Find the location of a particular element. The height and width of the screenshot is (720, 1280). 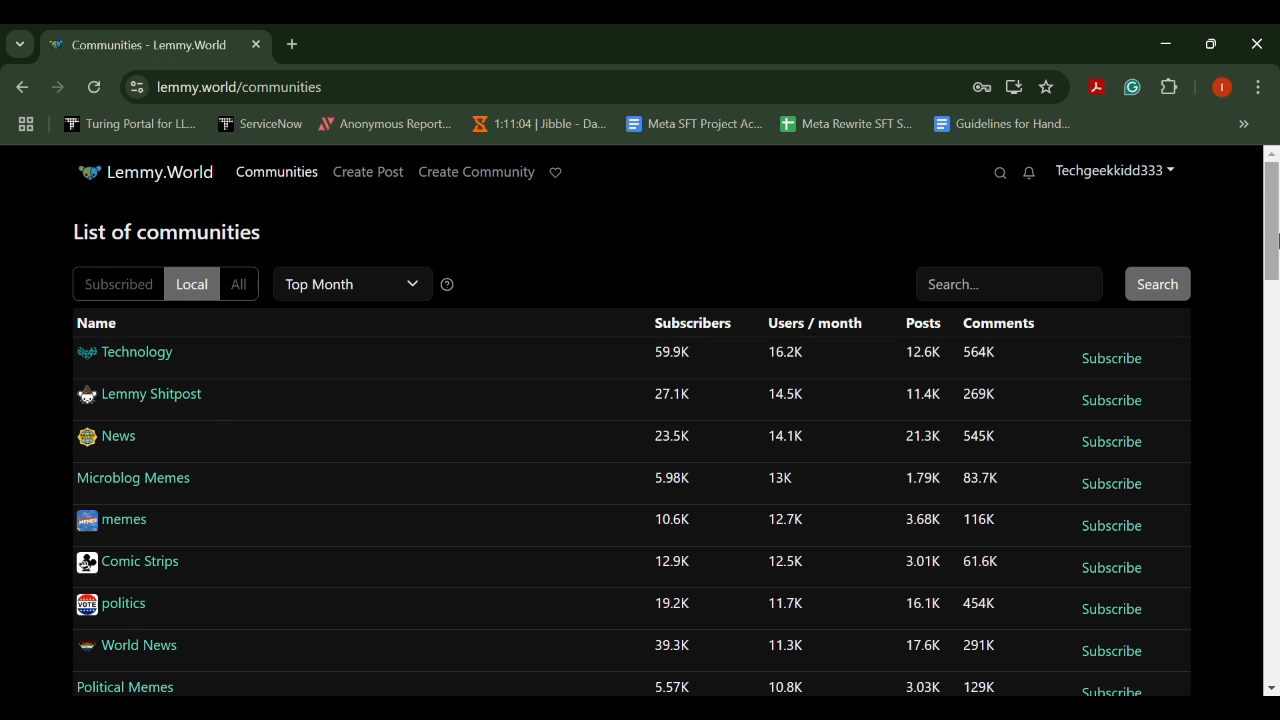

11.7K is located at coordinates (786, 604).